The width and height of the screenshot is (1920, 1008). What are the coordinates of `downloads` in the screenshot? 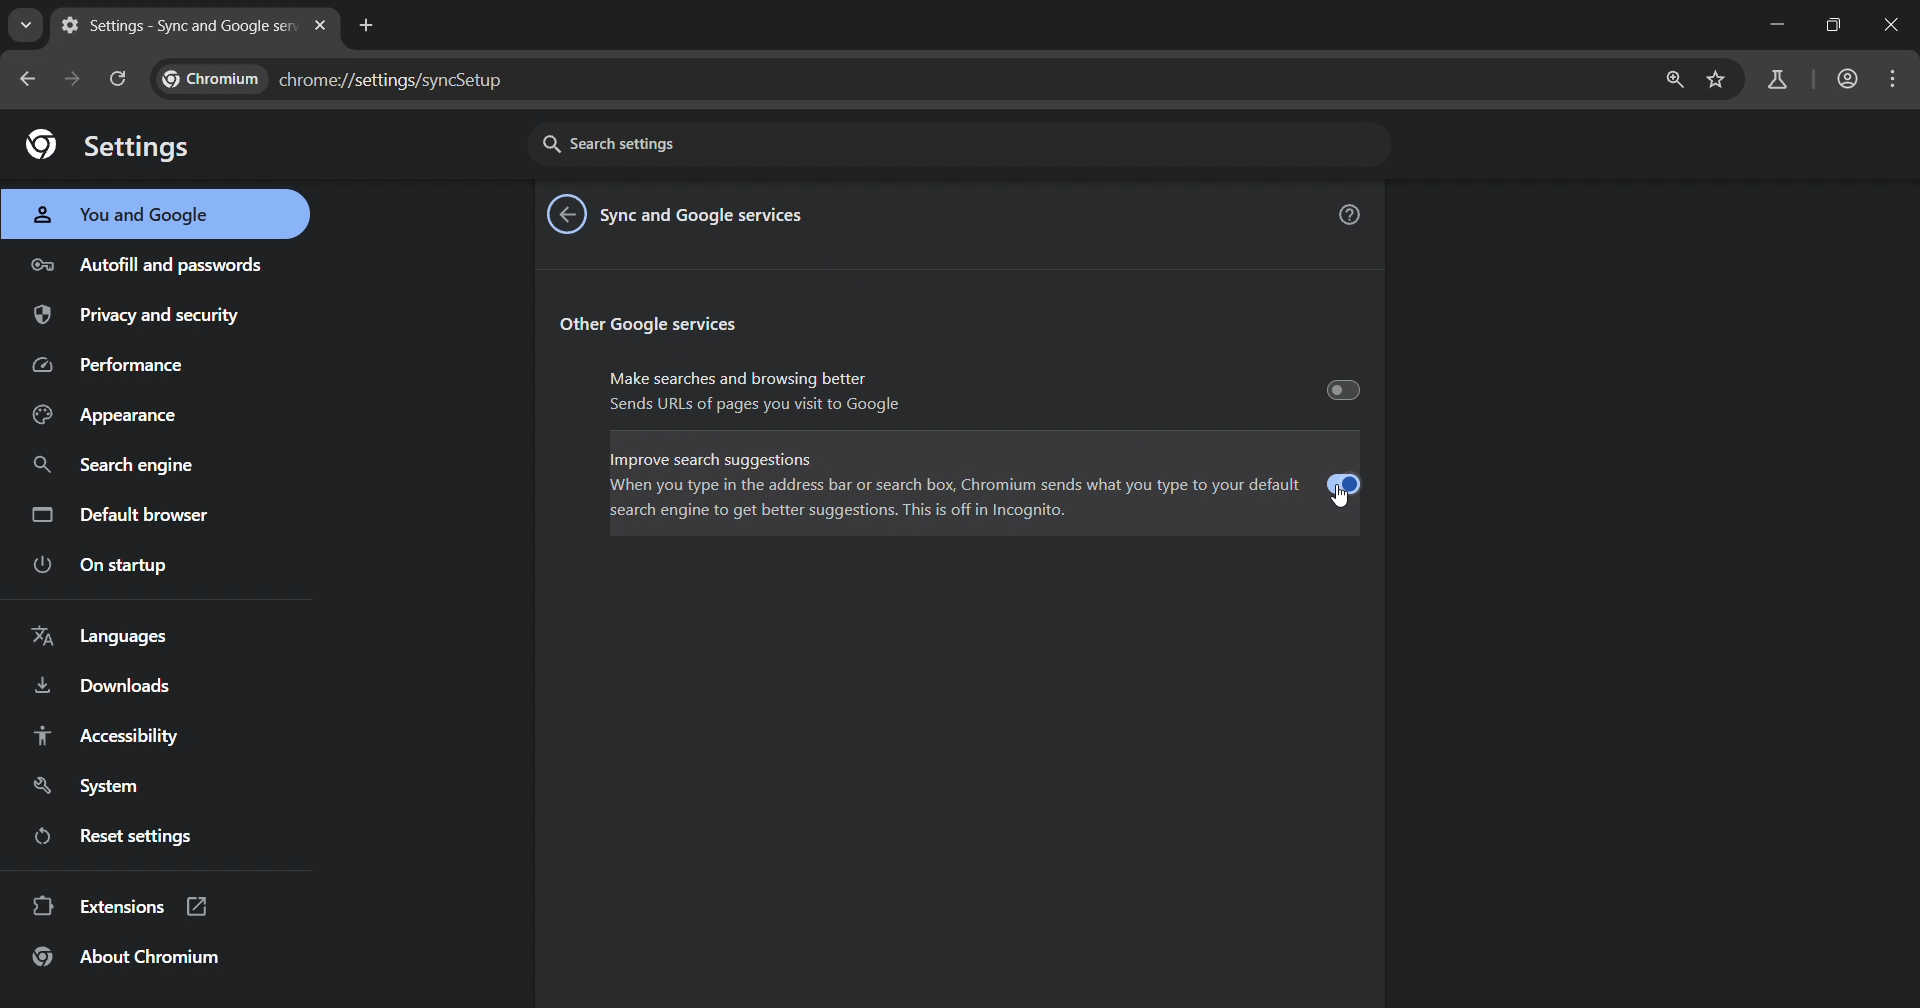 It's located at (108, 685).